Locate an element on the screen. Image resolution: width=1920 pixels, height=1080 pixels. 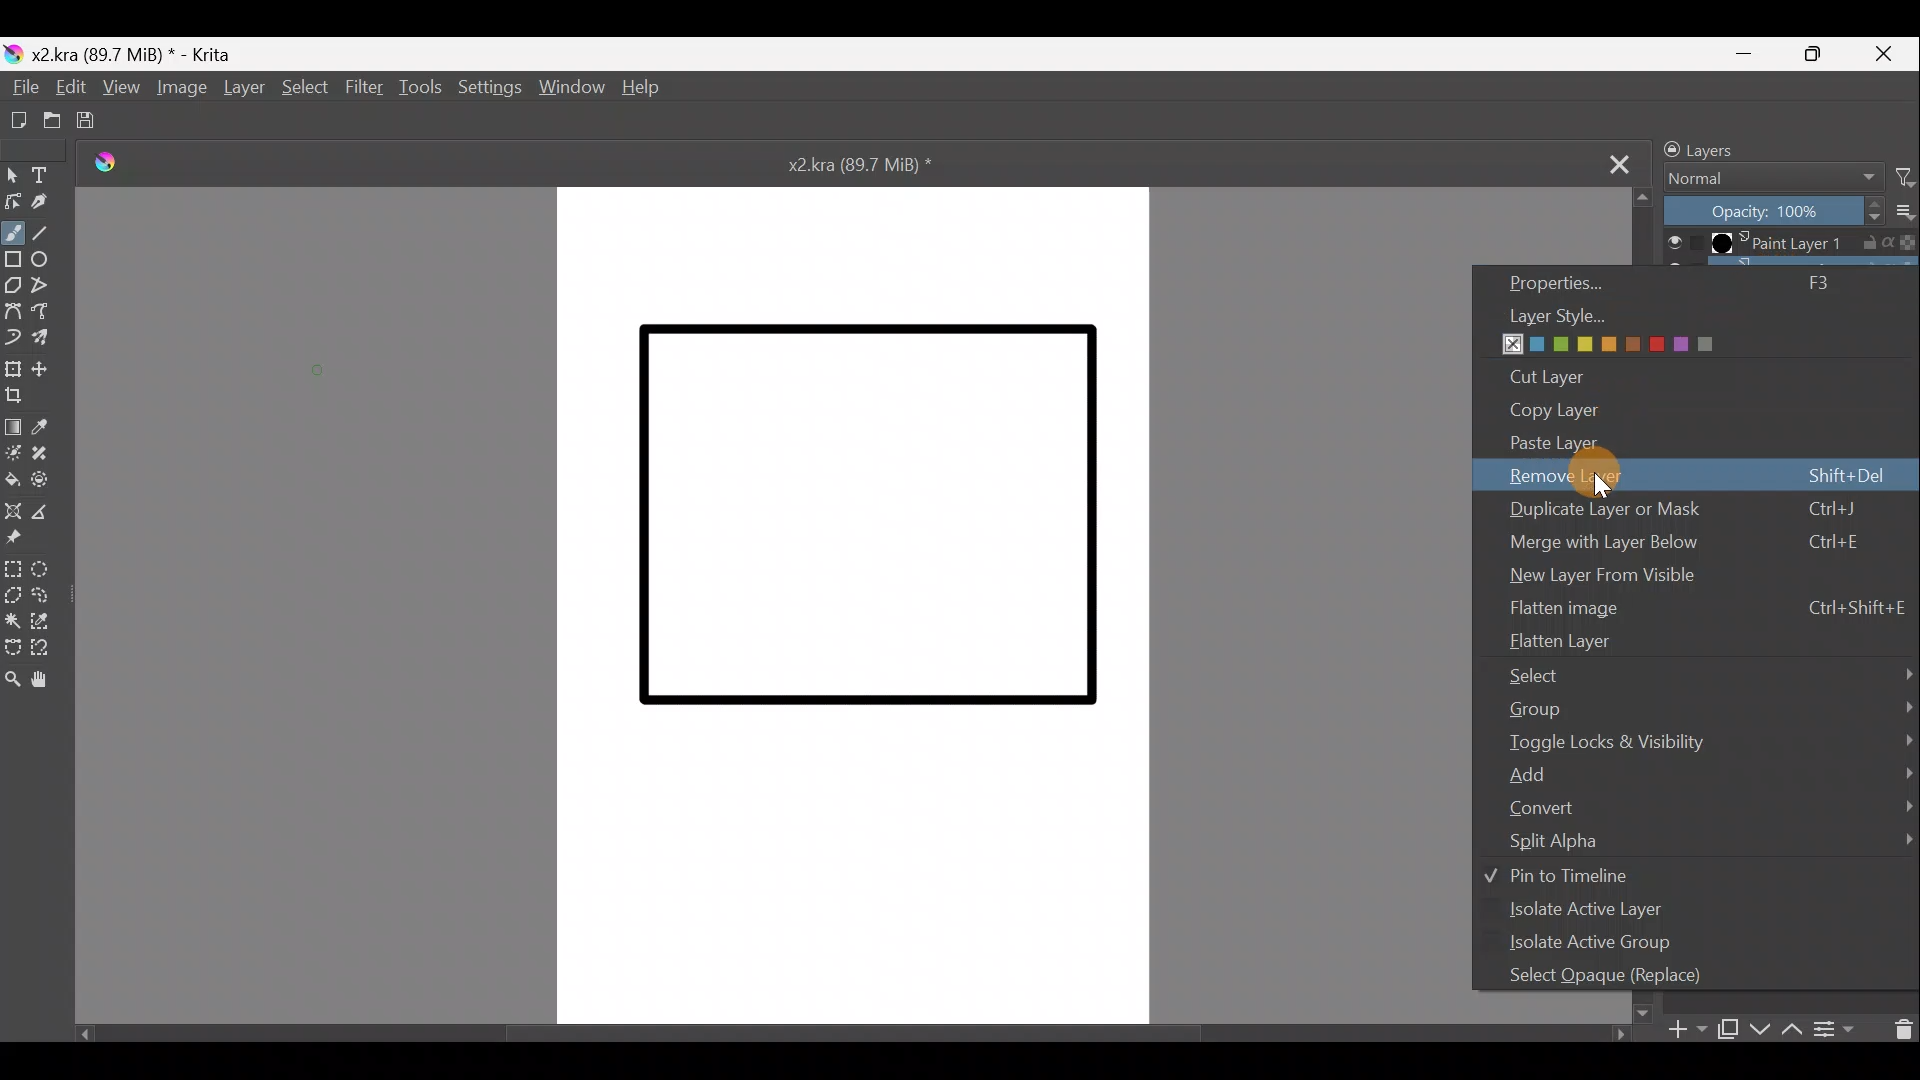
Colourise mask tool is located at coordinates (14, 452).